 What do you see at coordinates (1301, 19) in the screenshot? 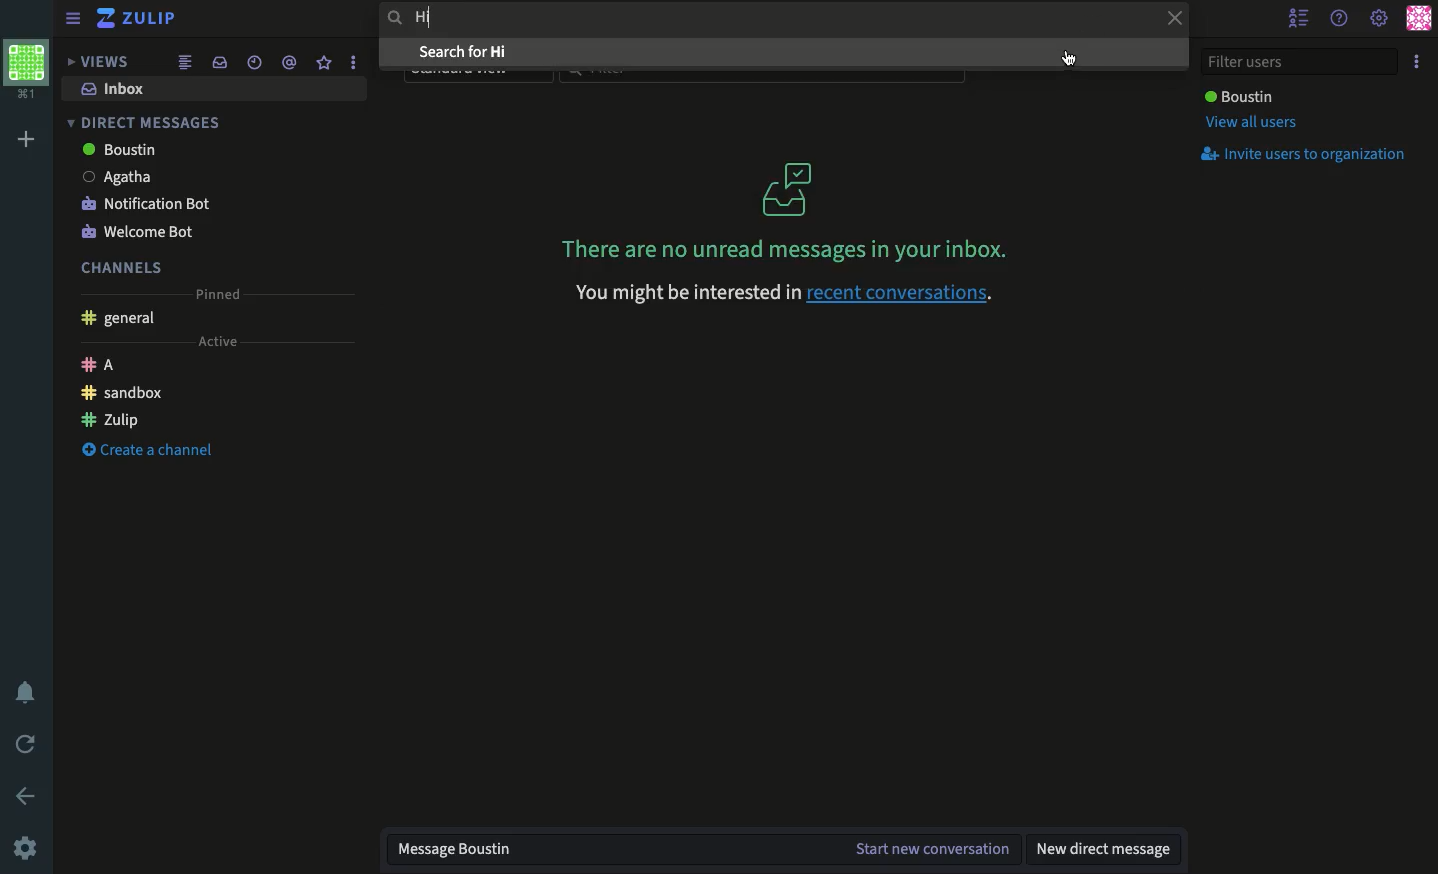
I see `Hide users list` at bounding box center [1301, 19].